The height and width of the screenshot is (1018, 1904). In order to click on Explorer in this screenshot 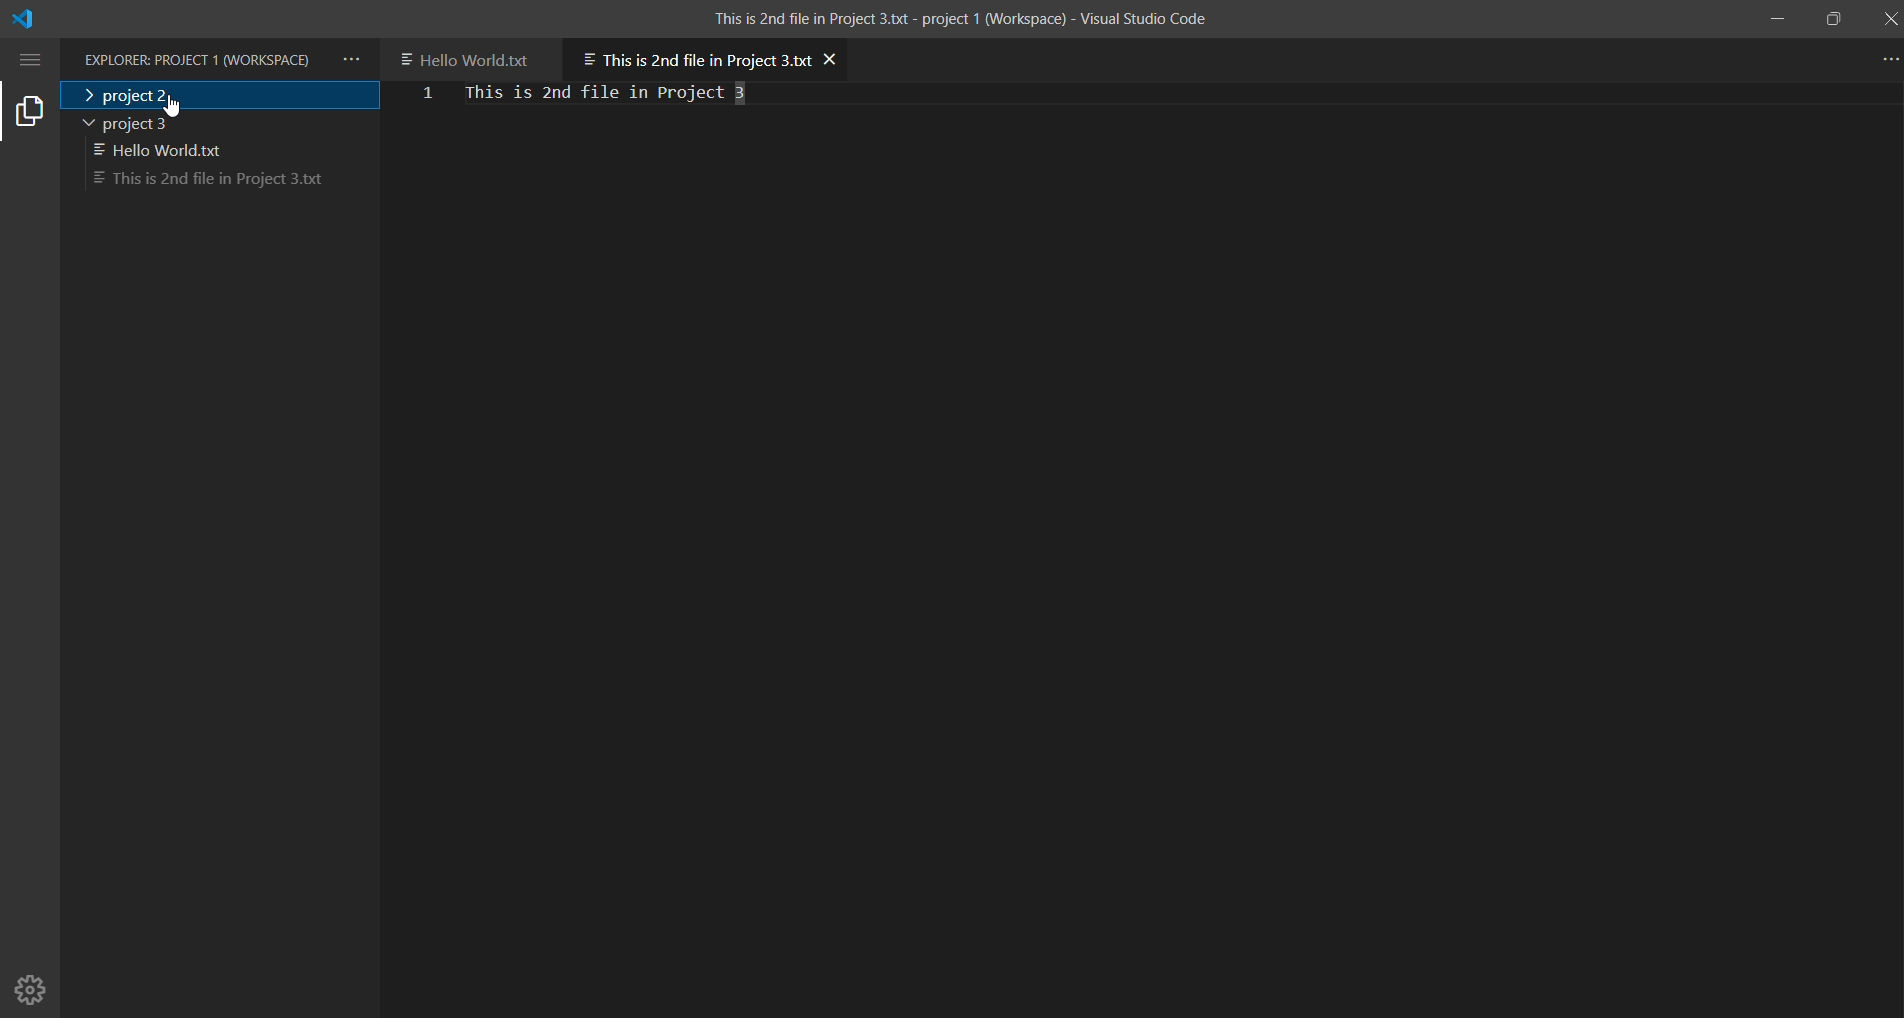, I will do `click(199, 61)`.